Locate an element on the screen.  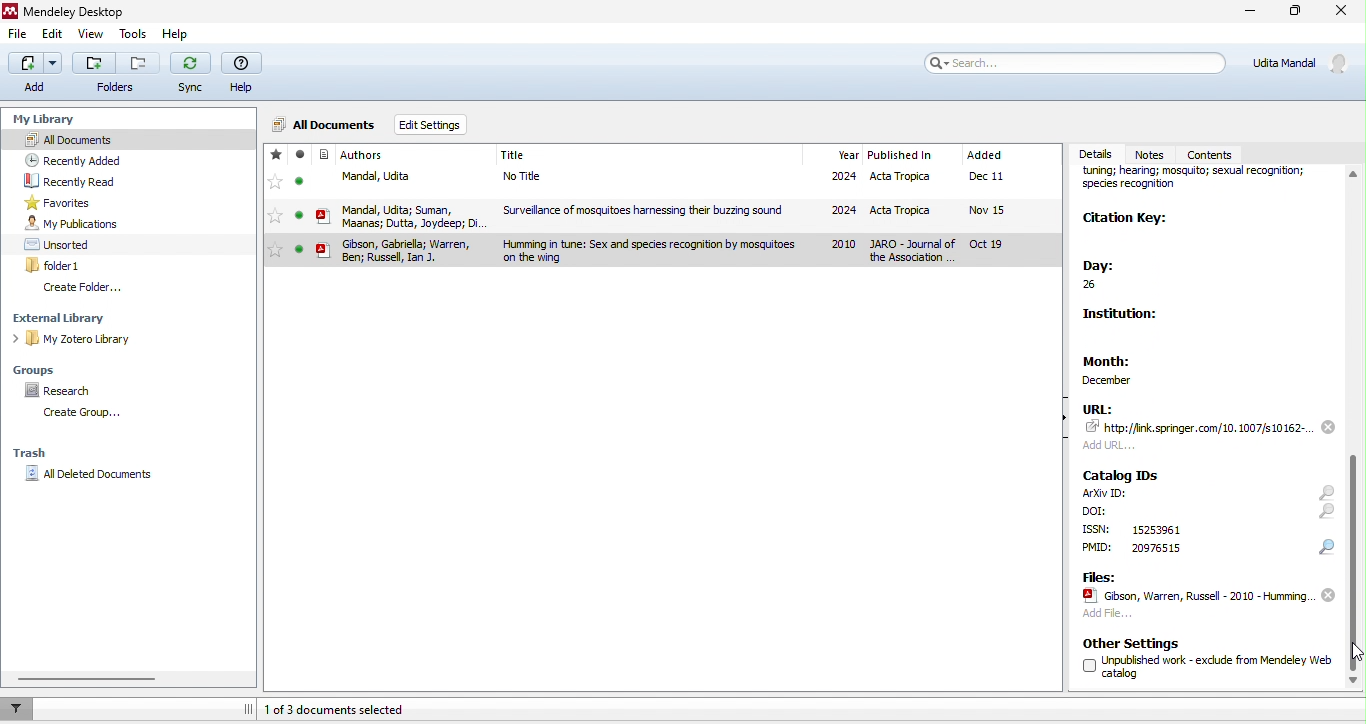
create folder is located at coordinates (84, 288).